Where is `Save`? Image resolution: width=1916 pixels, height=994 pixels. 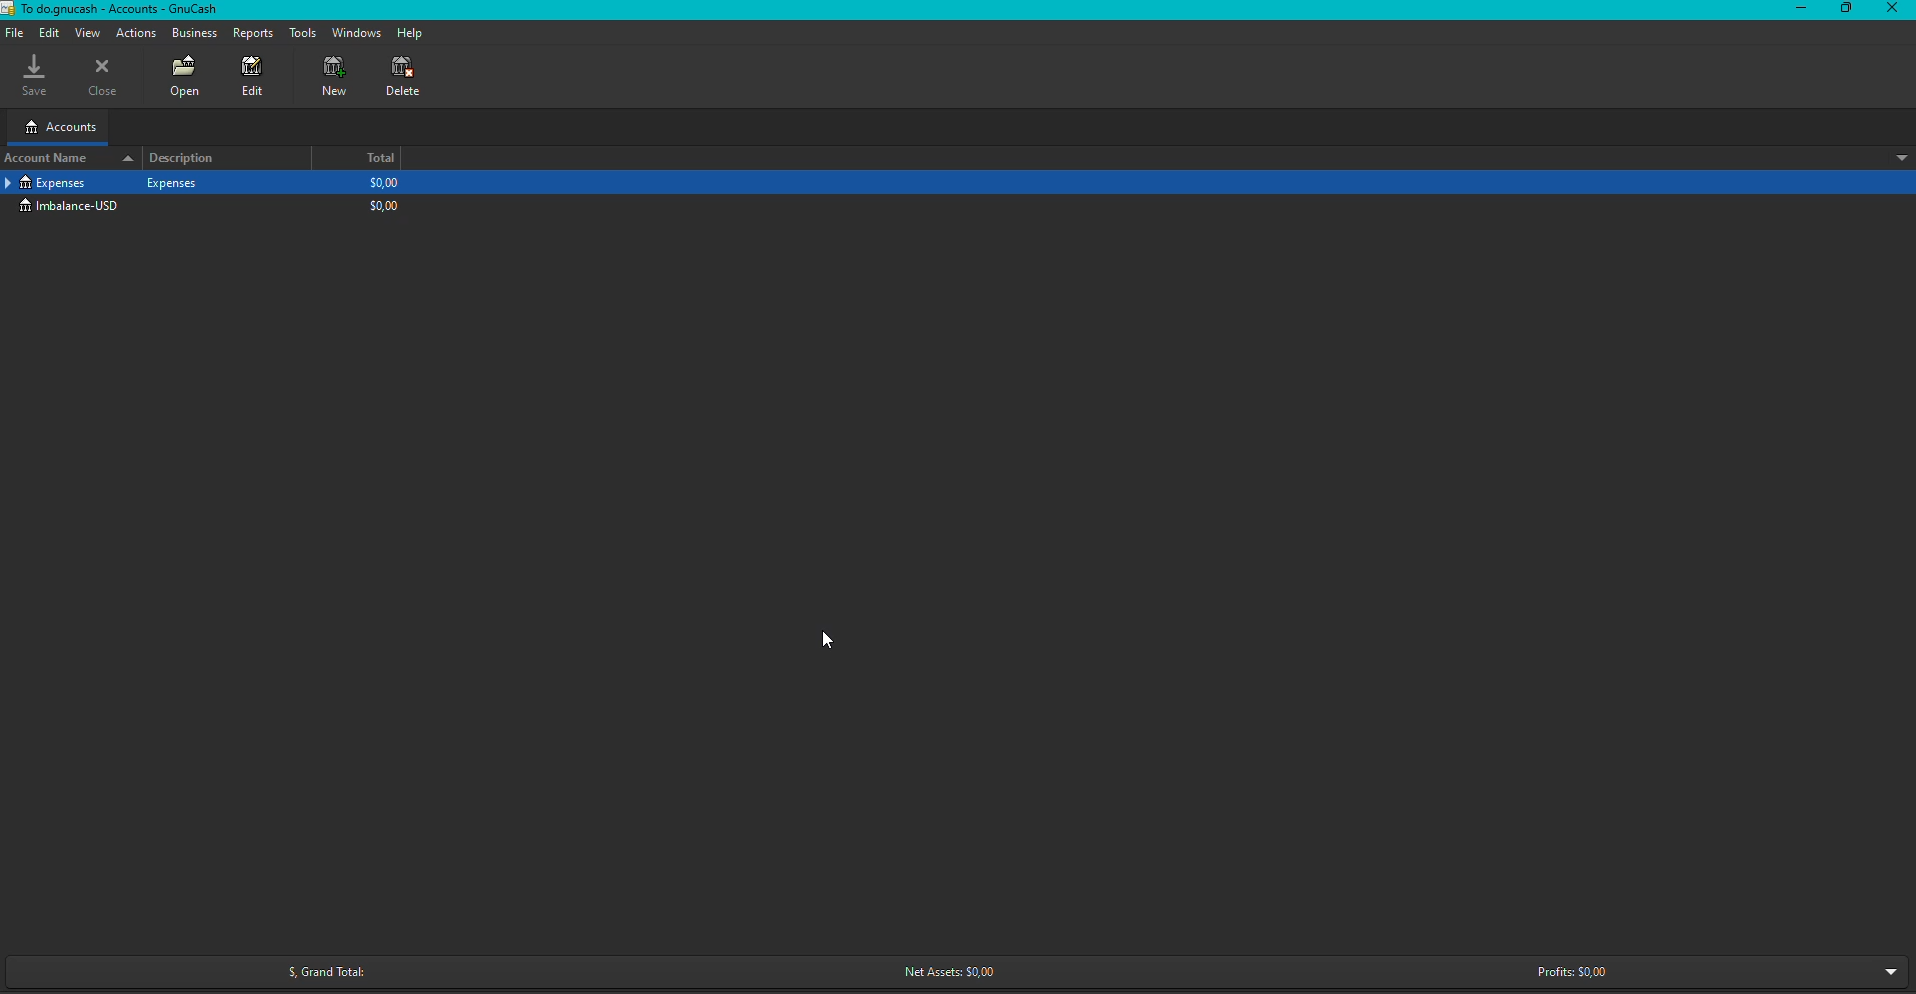
Save is located at coordinates (30, 77).